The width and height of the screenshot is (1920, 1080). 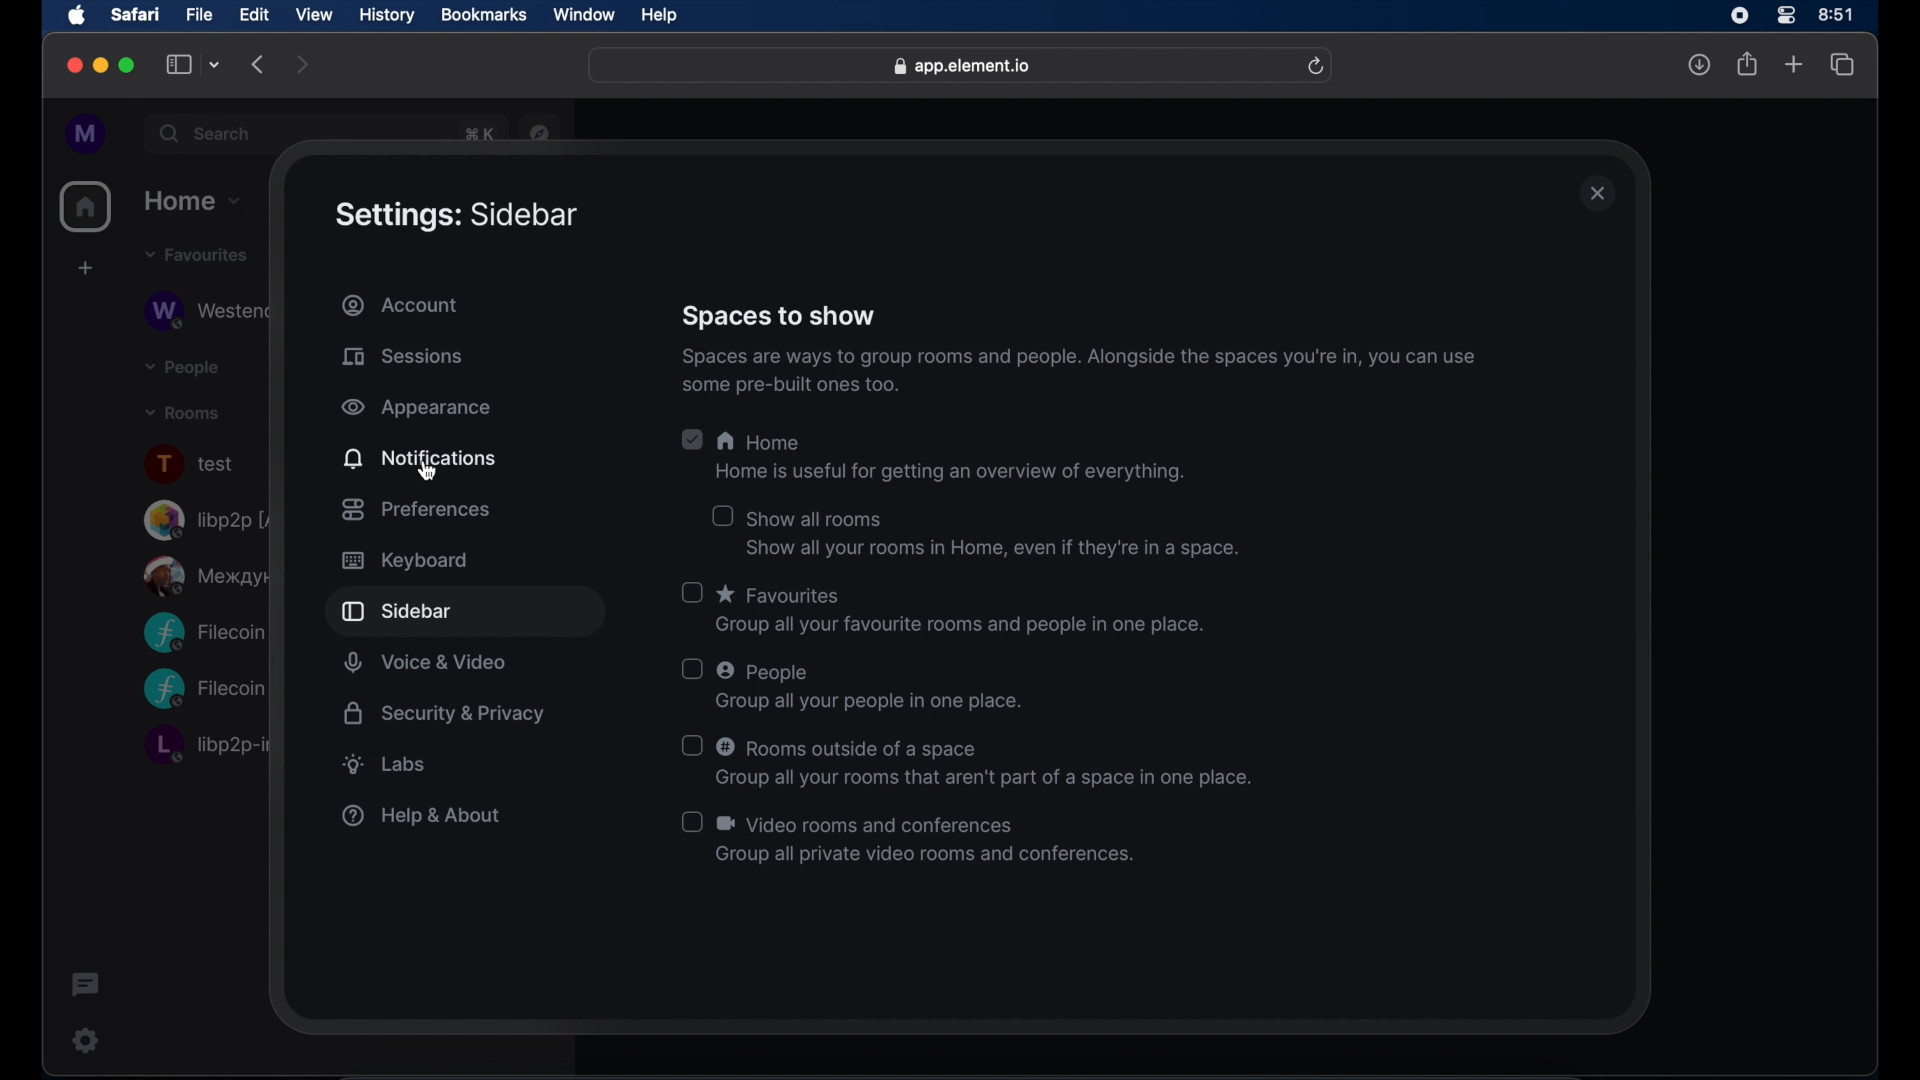 I want to click on home, so click(x=87, y=207).